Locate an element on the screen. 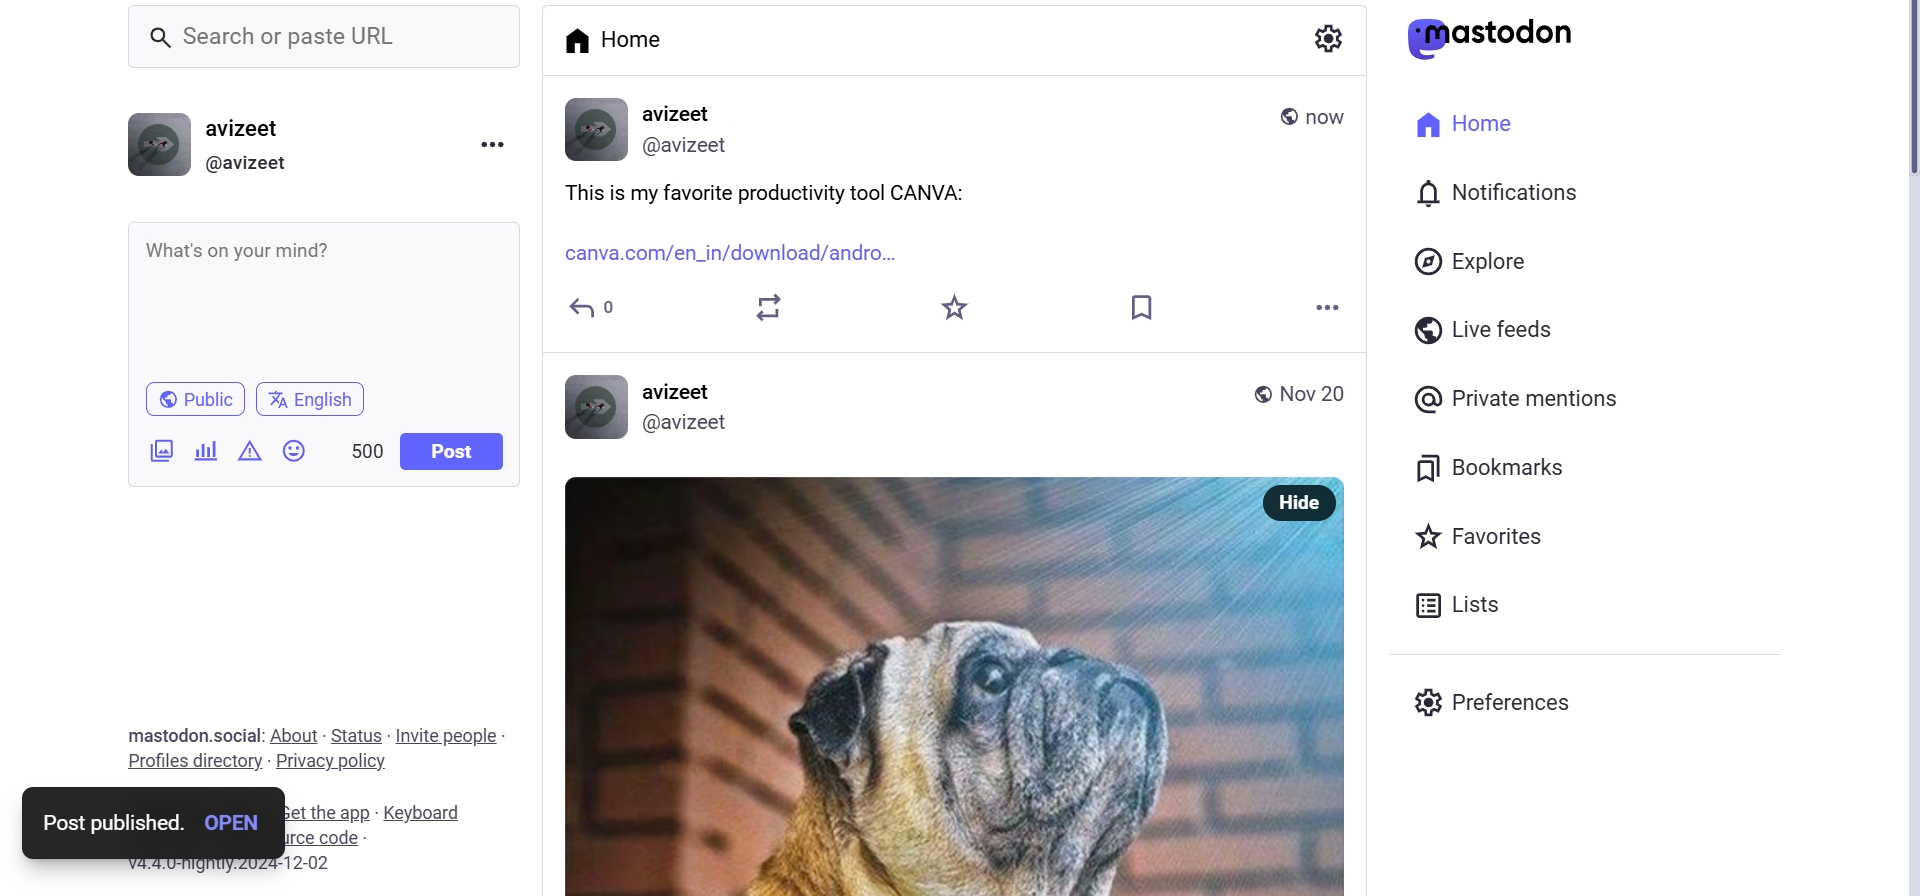  invite people is located at coordinates (448, 730).